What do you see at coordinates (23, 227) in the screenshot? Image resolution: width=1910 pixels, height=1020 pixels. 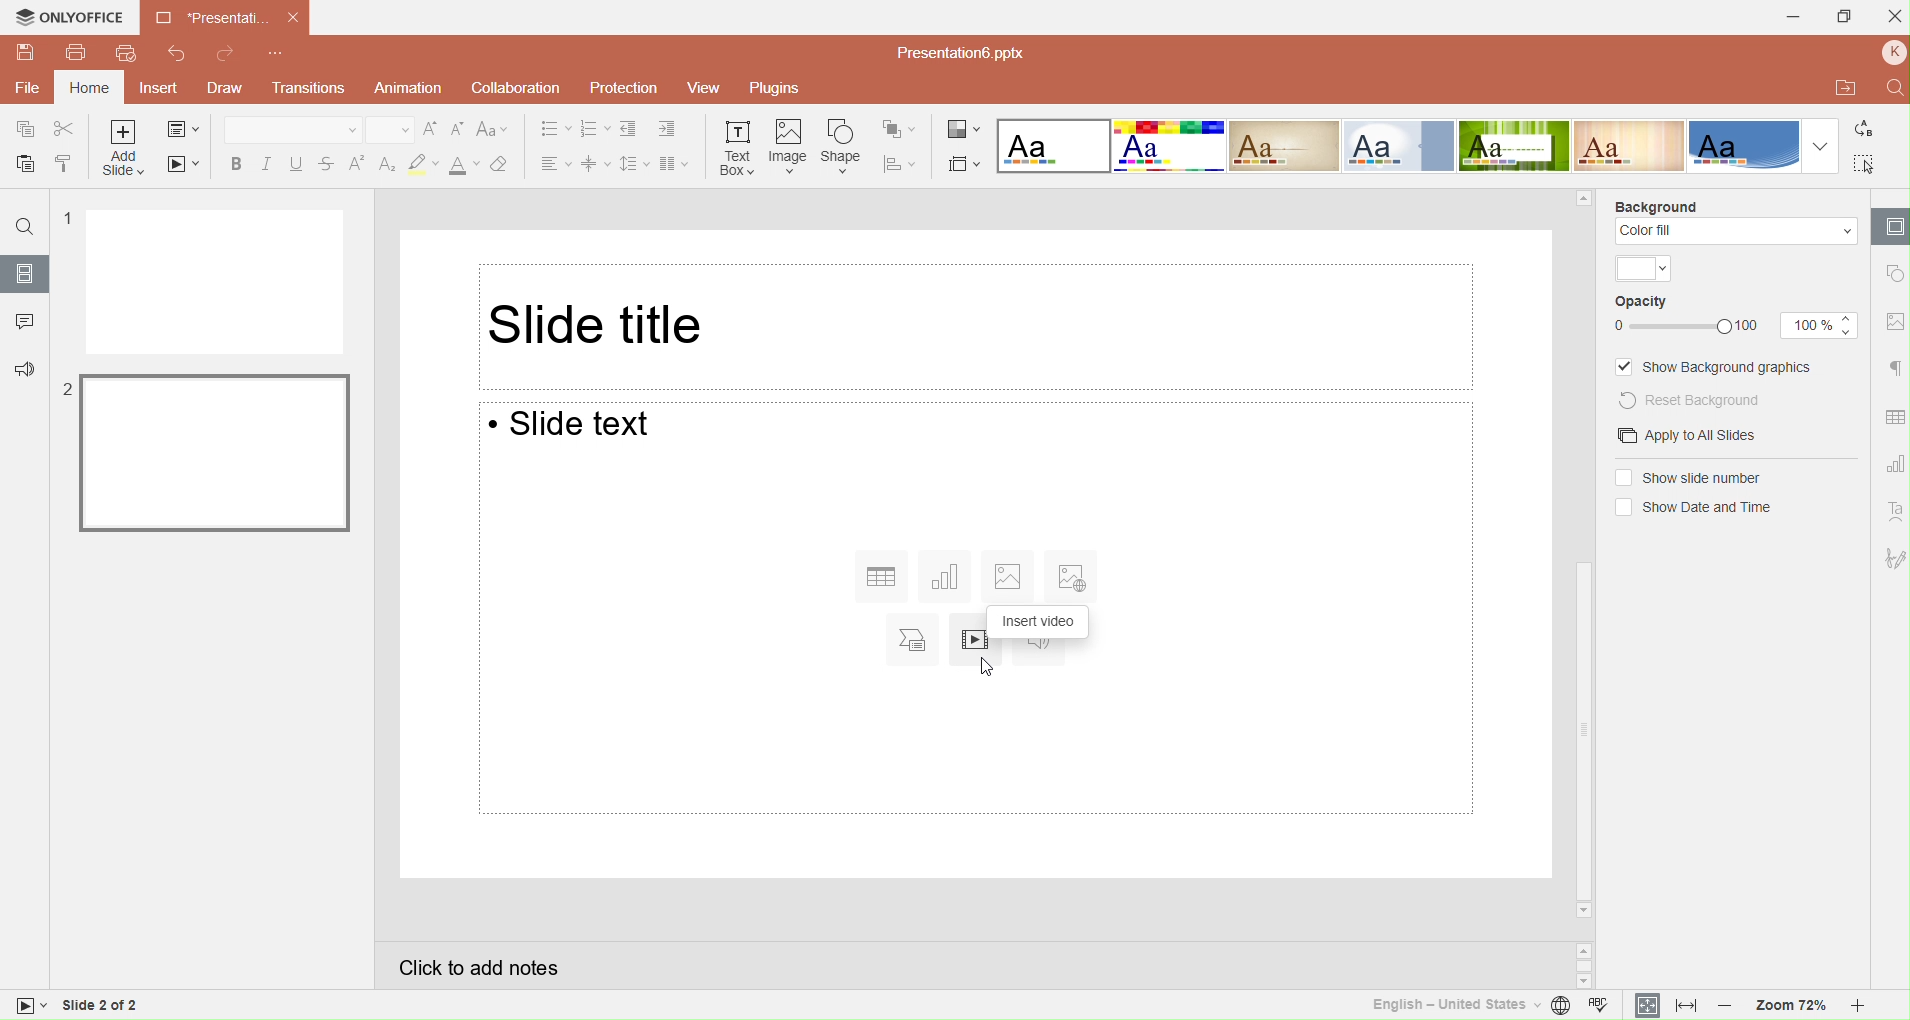 I see `Find` at bounding box center [23, 227].